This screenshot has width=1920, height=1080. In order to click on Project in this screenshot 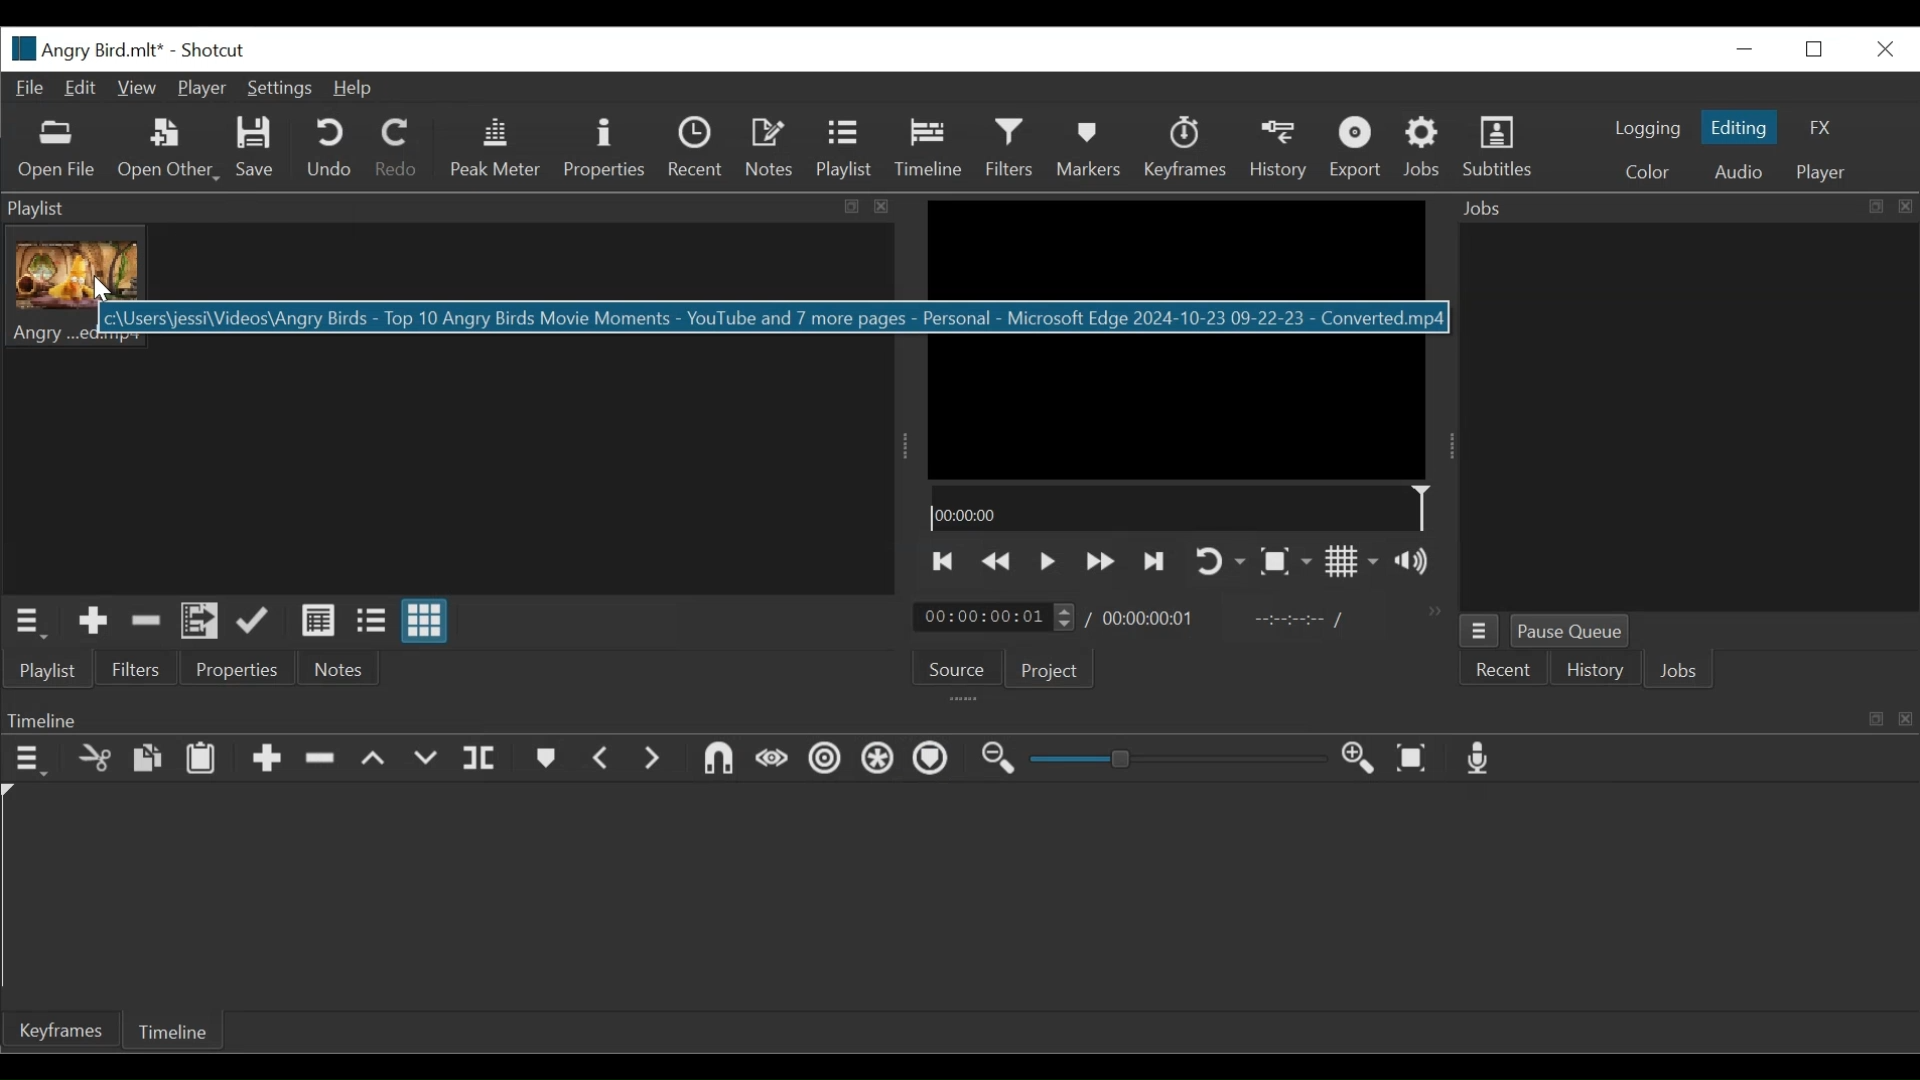, I will do `click(1052, 671)`.